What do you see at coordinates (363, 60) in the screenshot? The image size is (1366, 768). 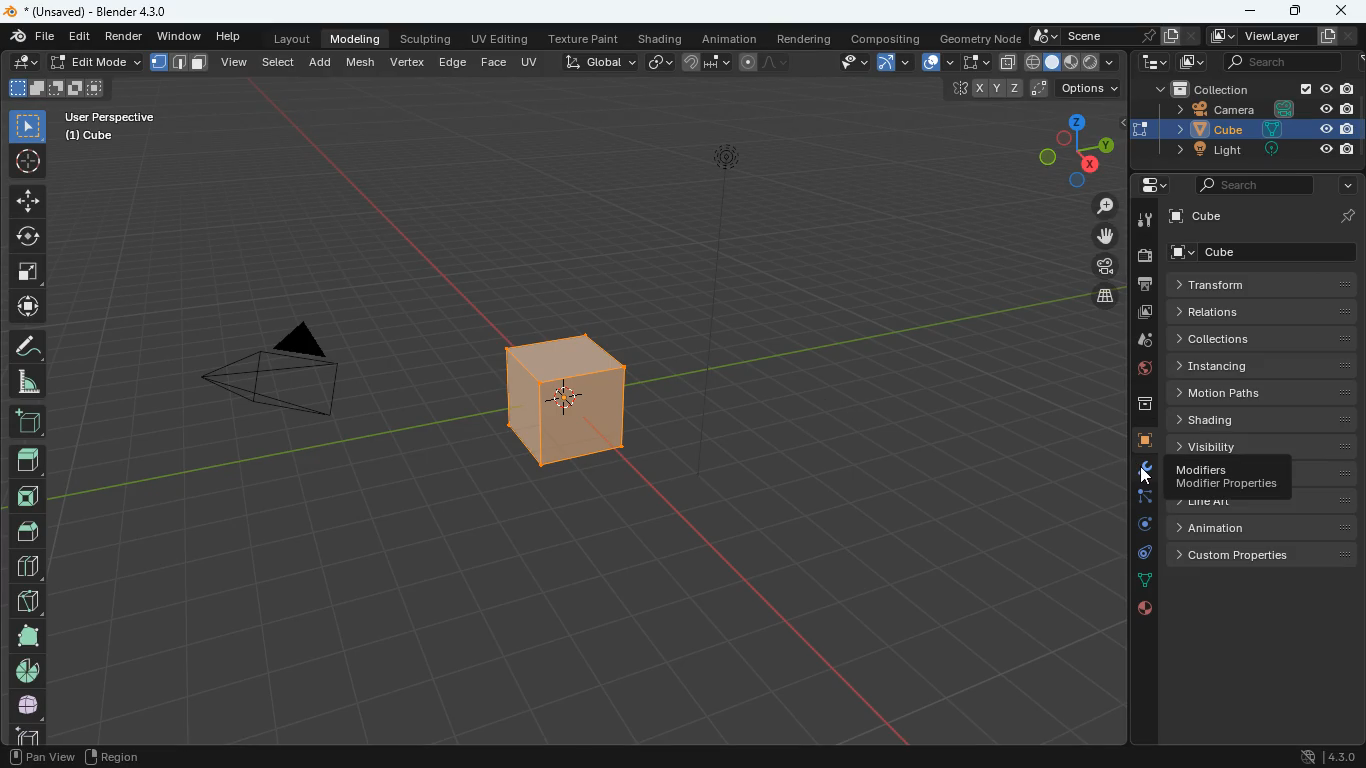 I see `mesh` at bounding box center [363, 60].